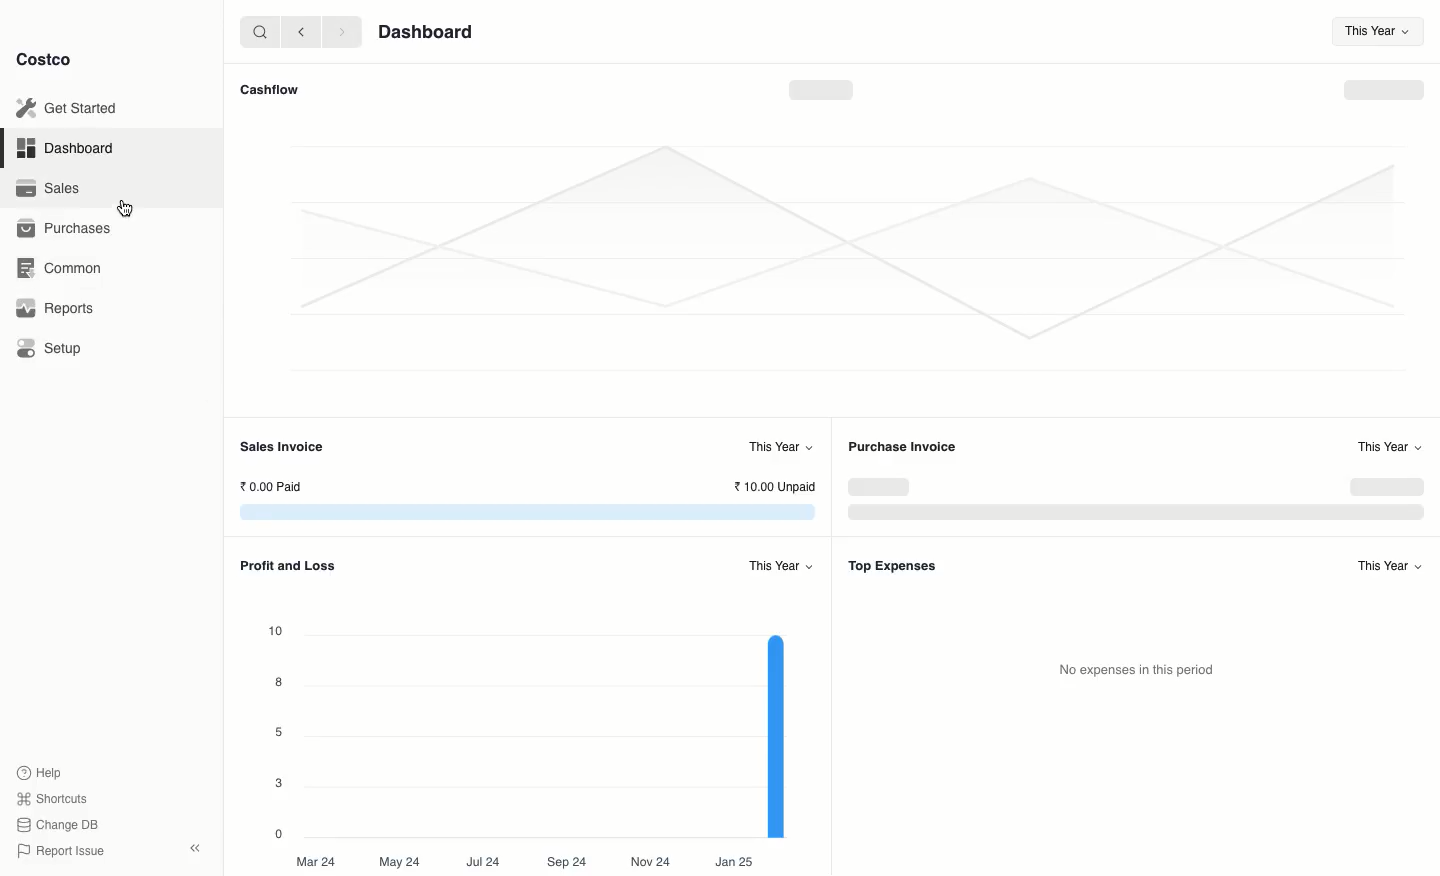  Describe the element at coordinates (483, 859) in the screenshot. I see `Jul24` at that location.